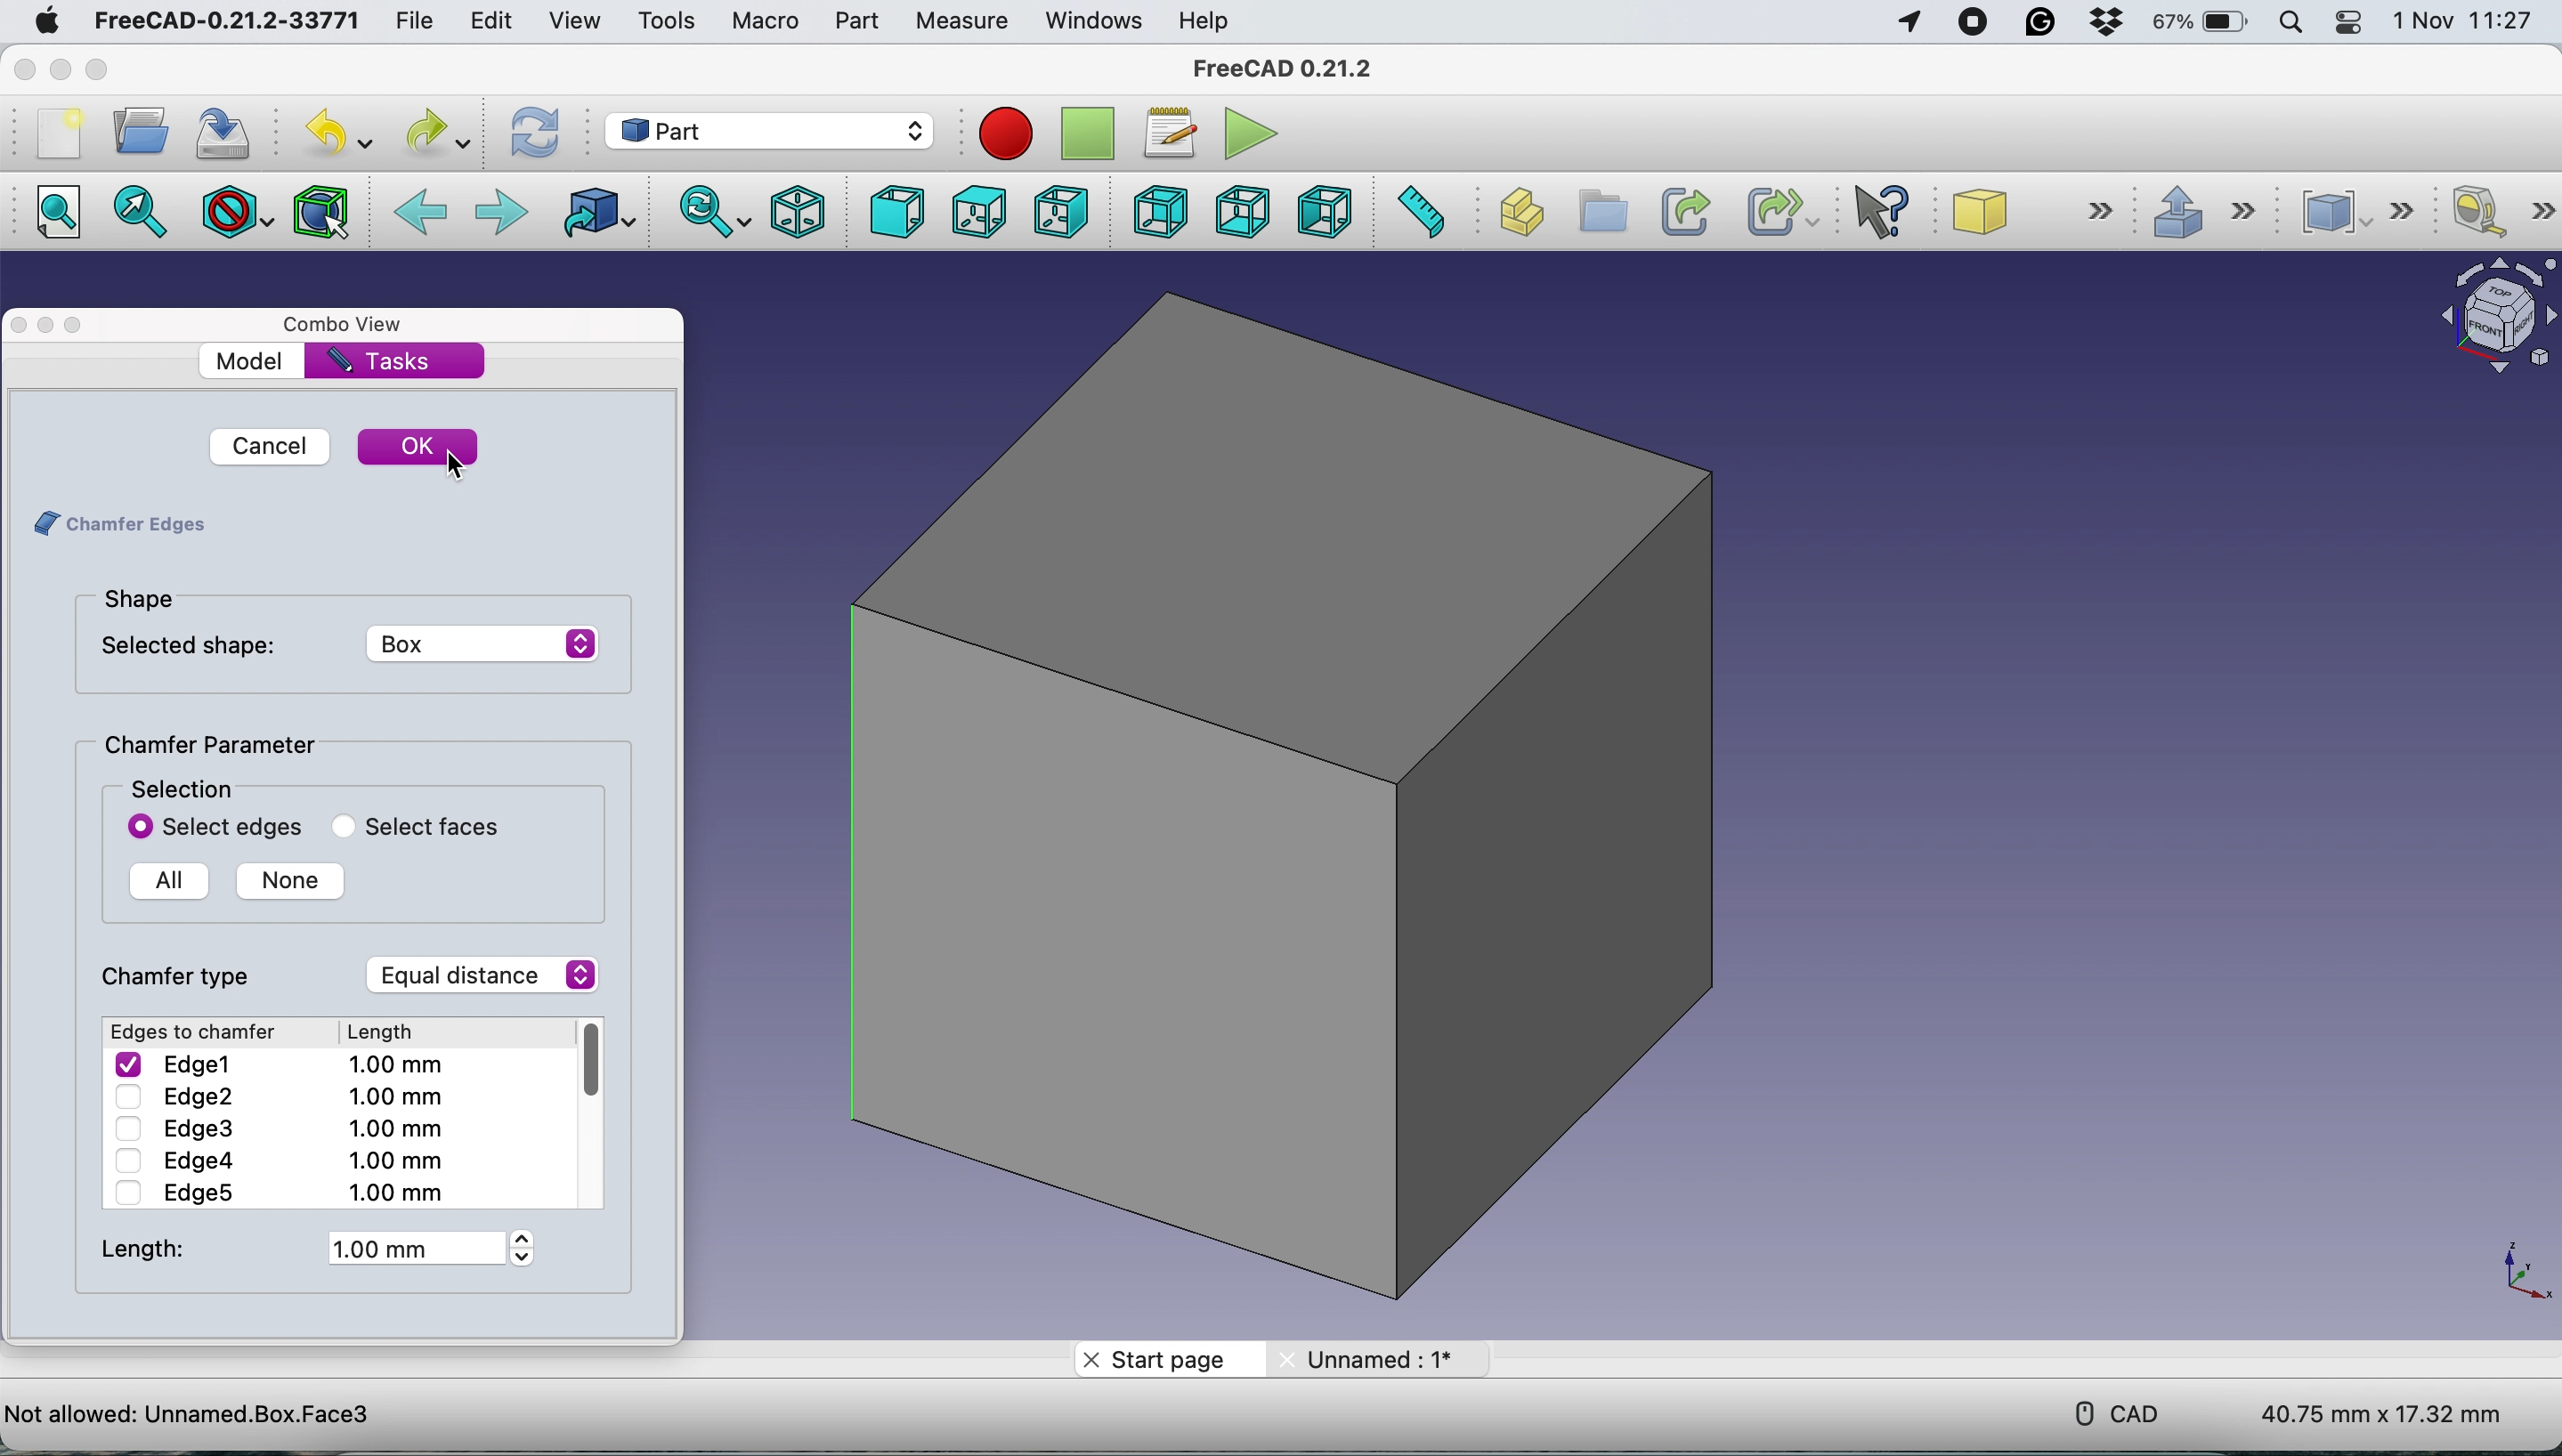 This screenshot has height=1456, width=2562. What do you see at coordinates (329, 133) in the screenshot?
I see `undo` at bounding box center [329, 133].